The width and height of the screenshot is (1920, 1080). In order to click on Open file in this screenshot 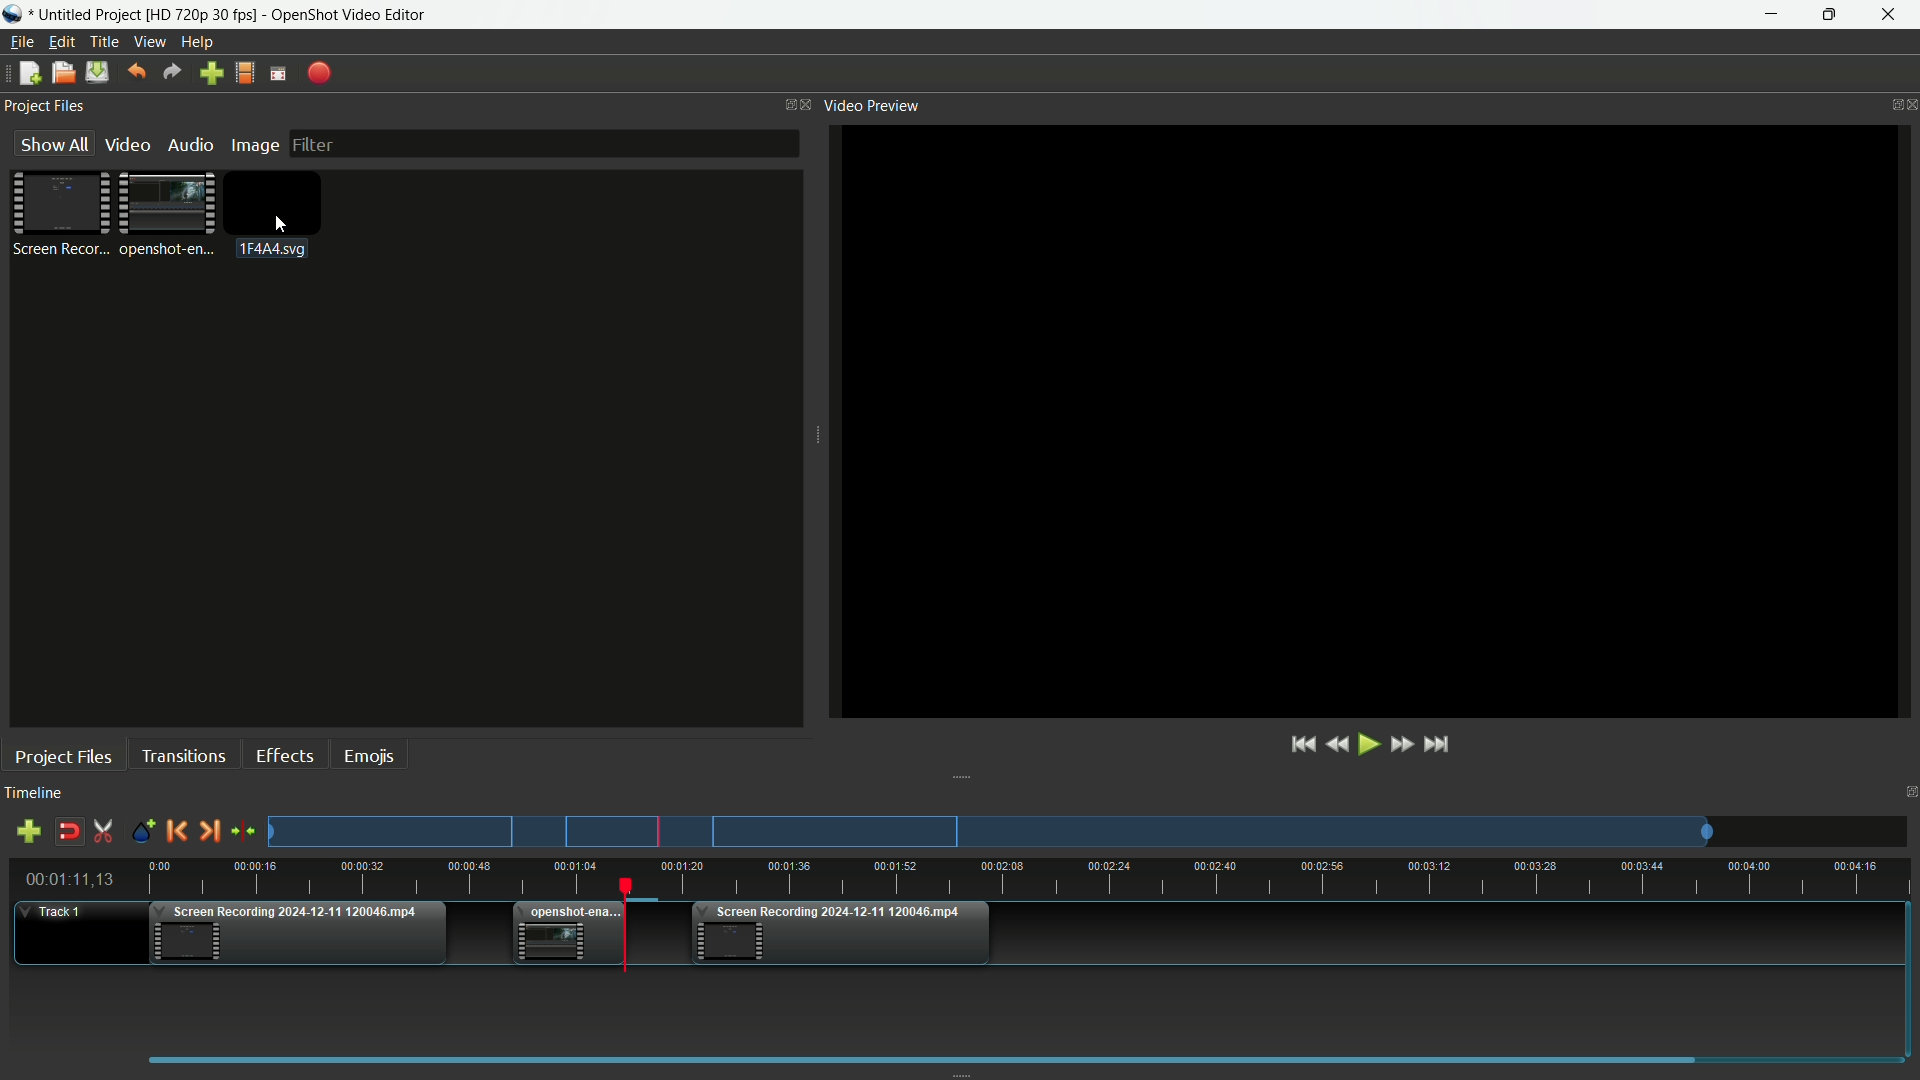, I will do `click(62, 75)`.